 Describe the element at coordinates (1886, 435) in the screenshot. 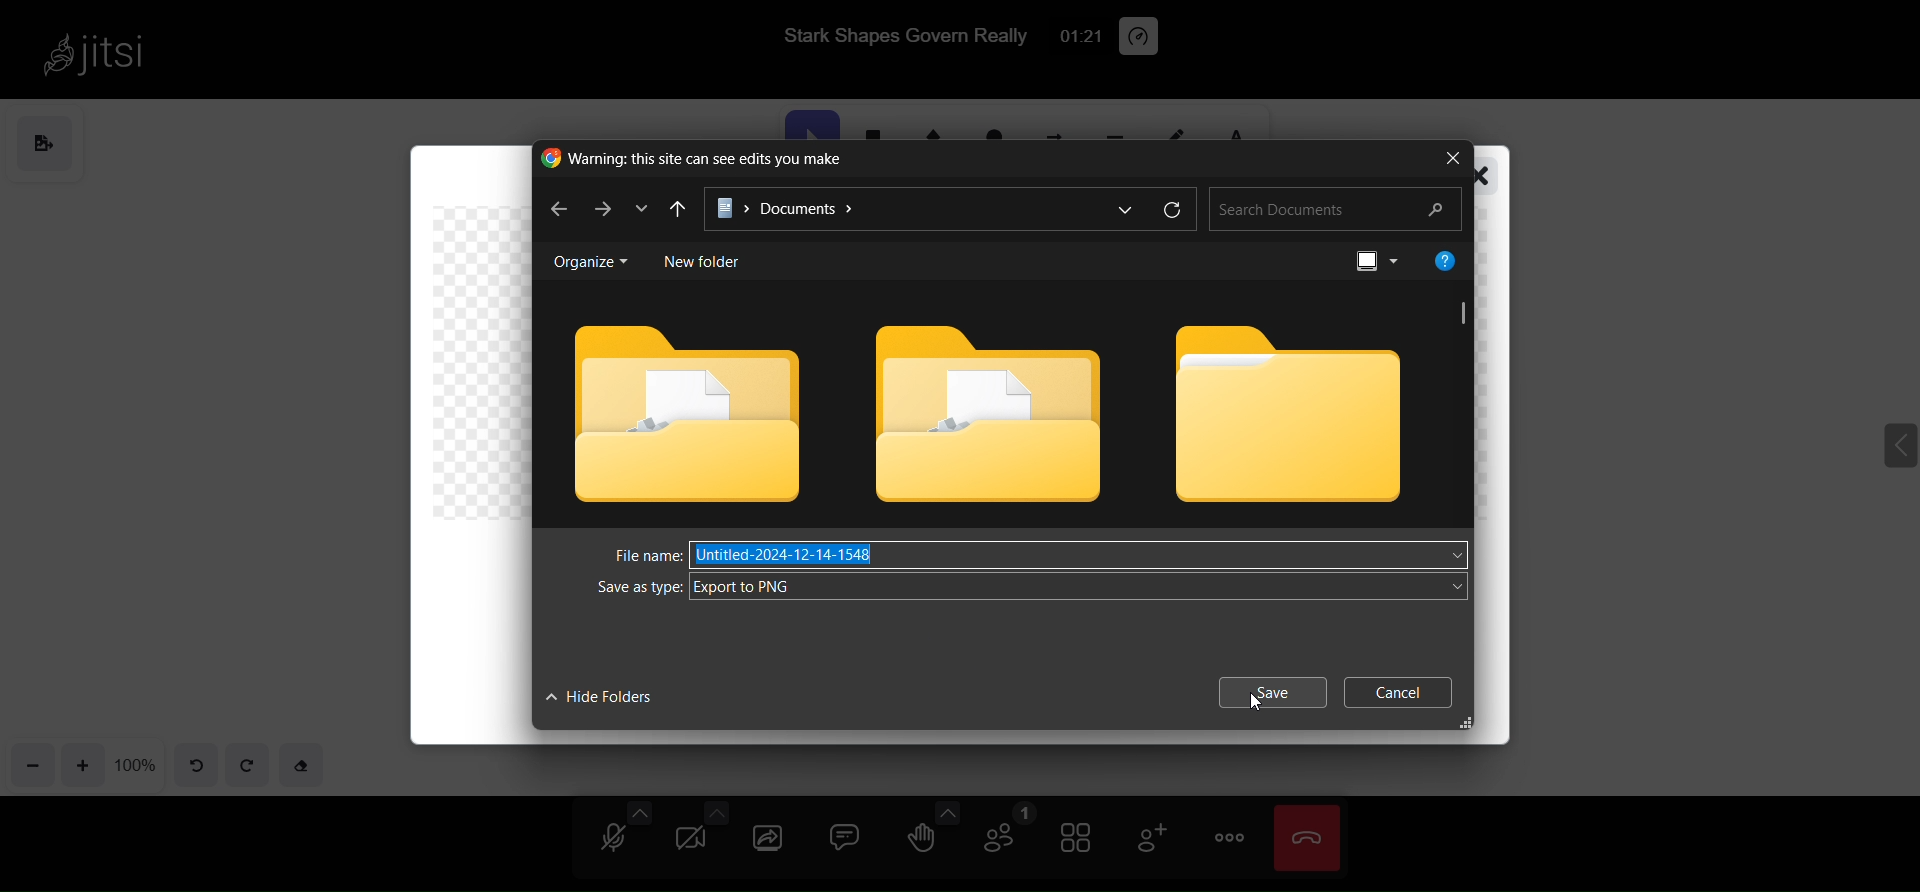

I see `expand` at that location.